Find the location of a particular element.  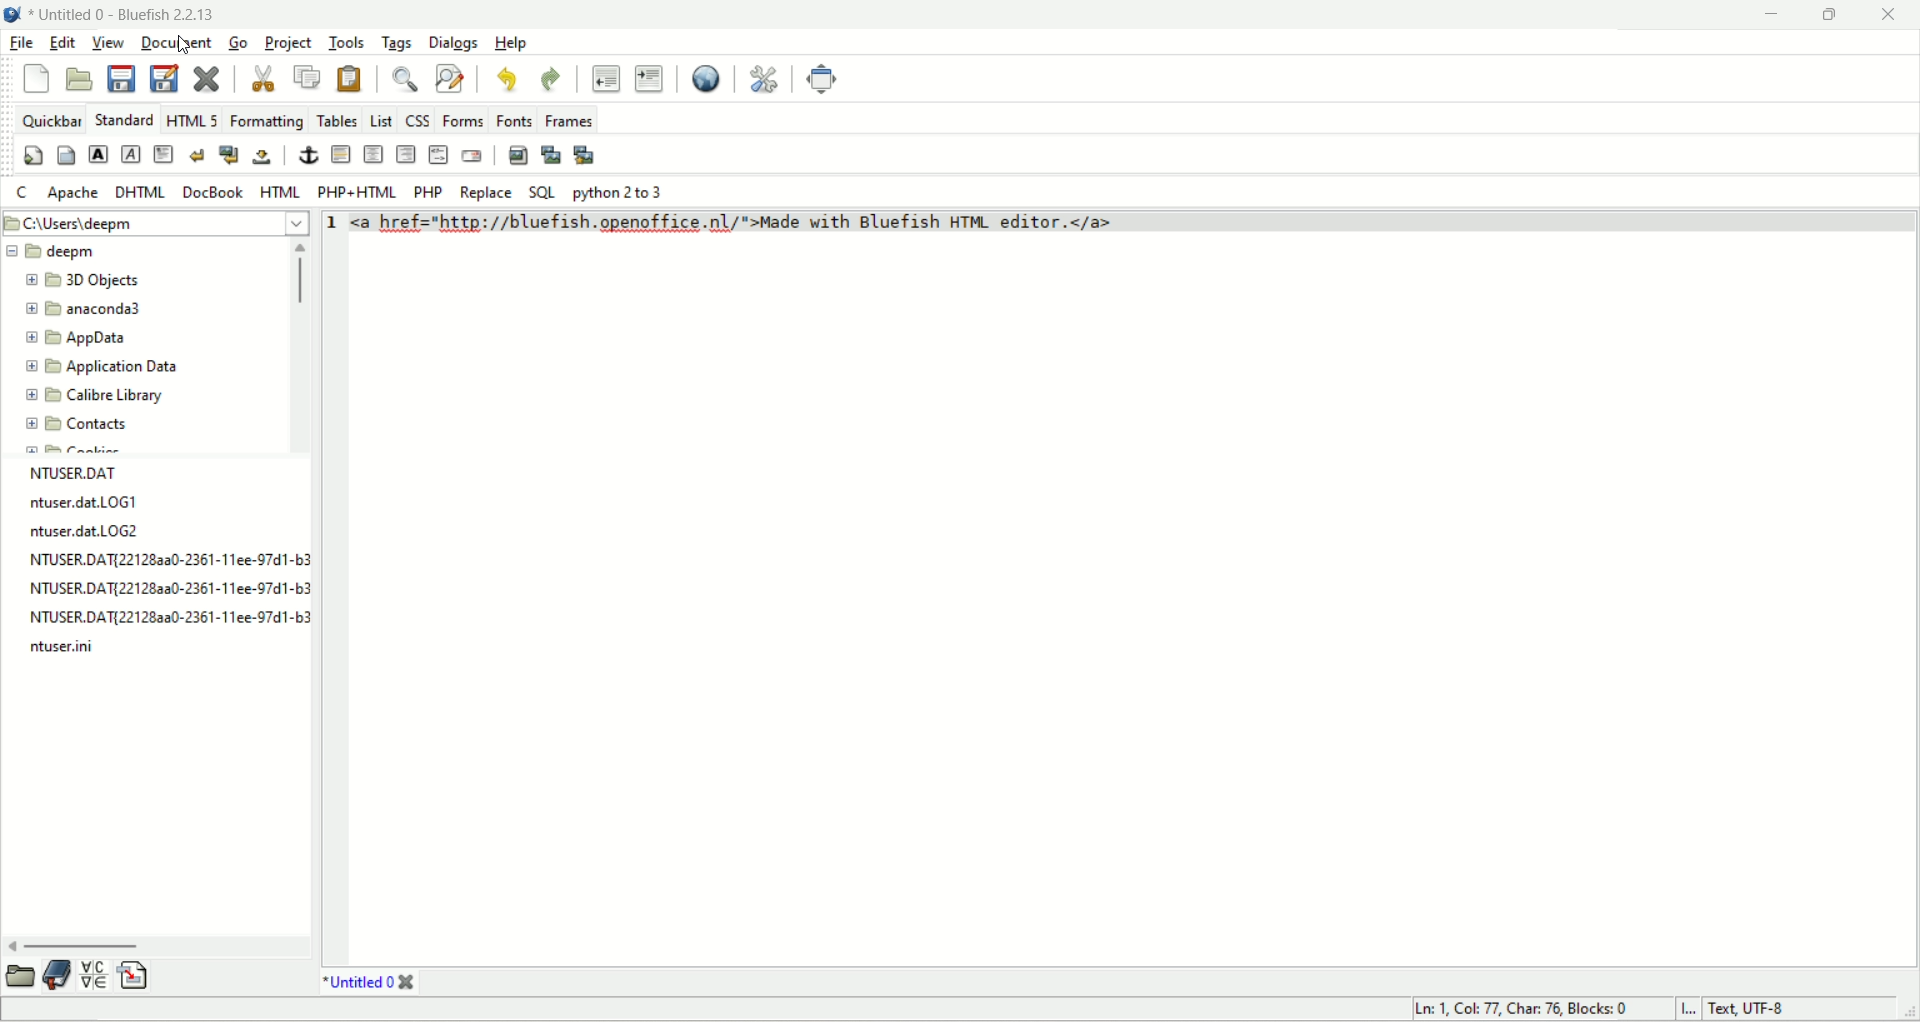

right justify is located at coordinates (407, 156).